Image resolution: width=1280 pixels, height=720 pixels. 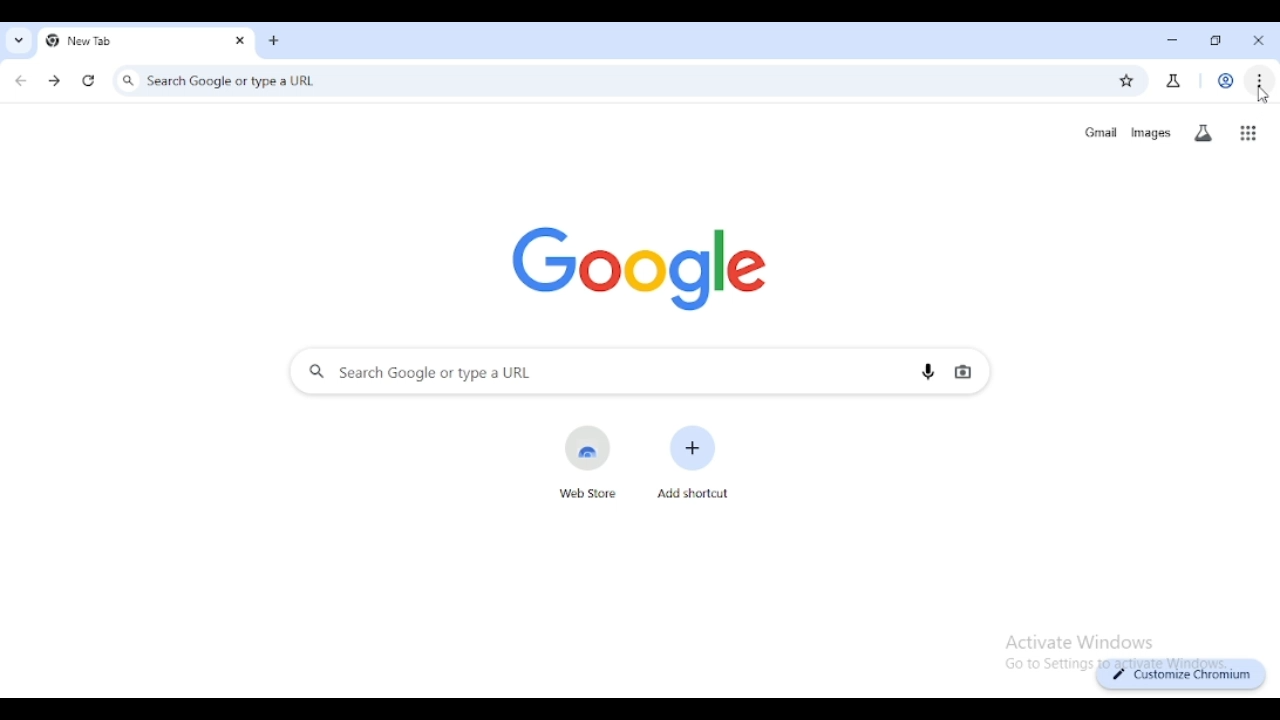 What do you see at coordinates (1259, 40) in the screenshot?
I see `close` at bounding box center [1259, 40].